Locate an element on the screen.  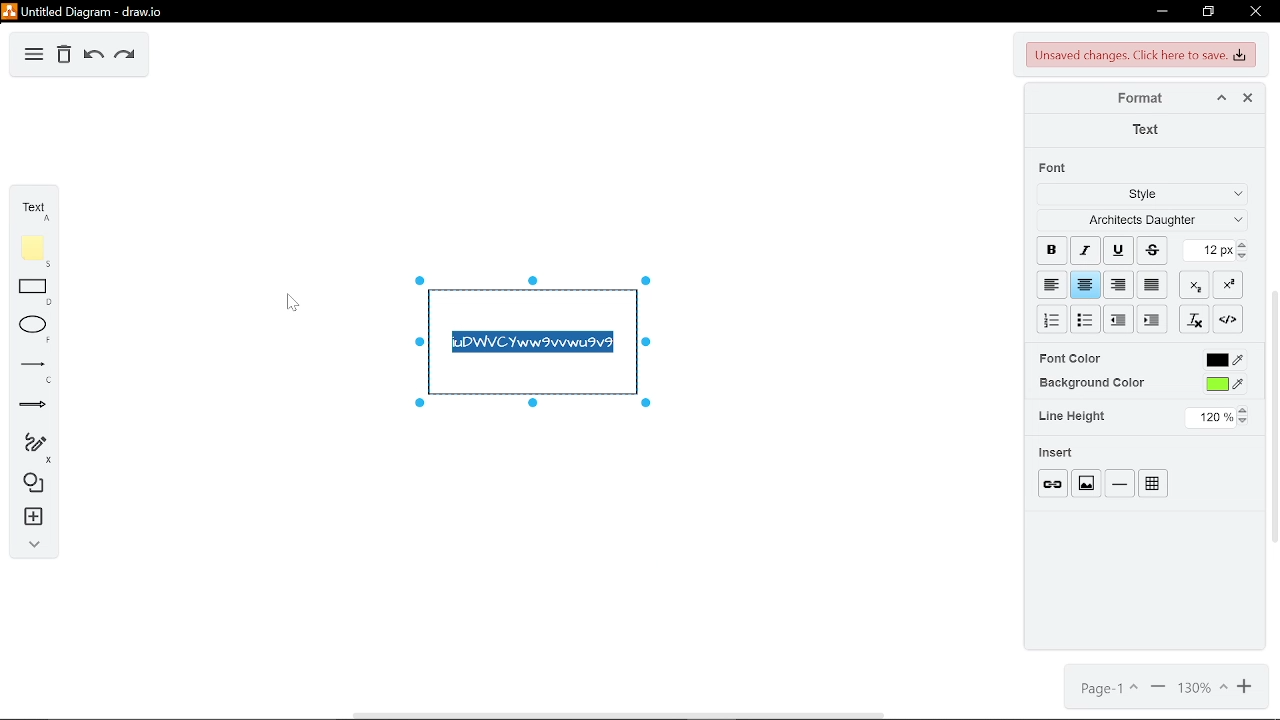
background color is located at coordinates (1091, 382).